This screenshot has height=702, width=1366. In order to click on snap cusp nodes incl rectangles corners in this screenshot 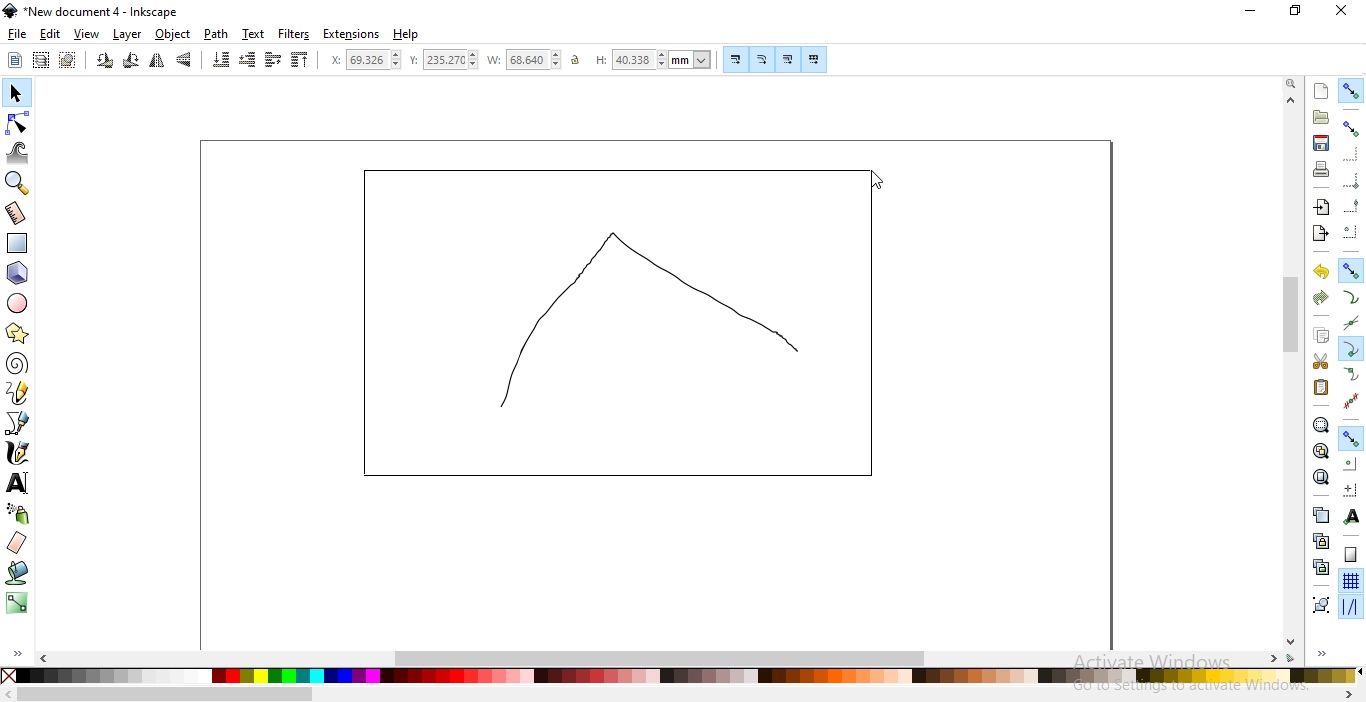, I will do `click(1350, 349)`.